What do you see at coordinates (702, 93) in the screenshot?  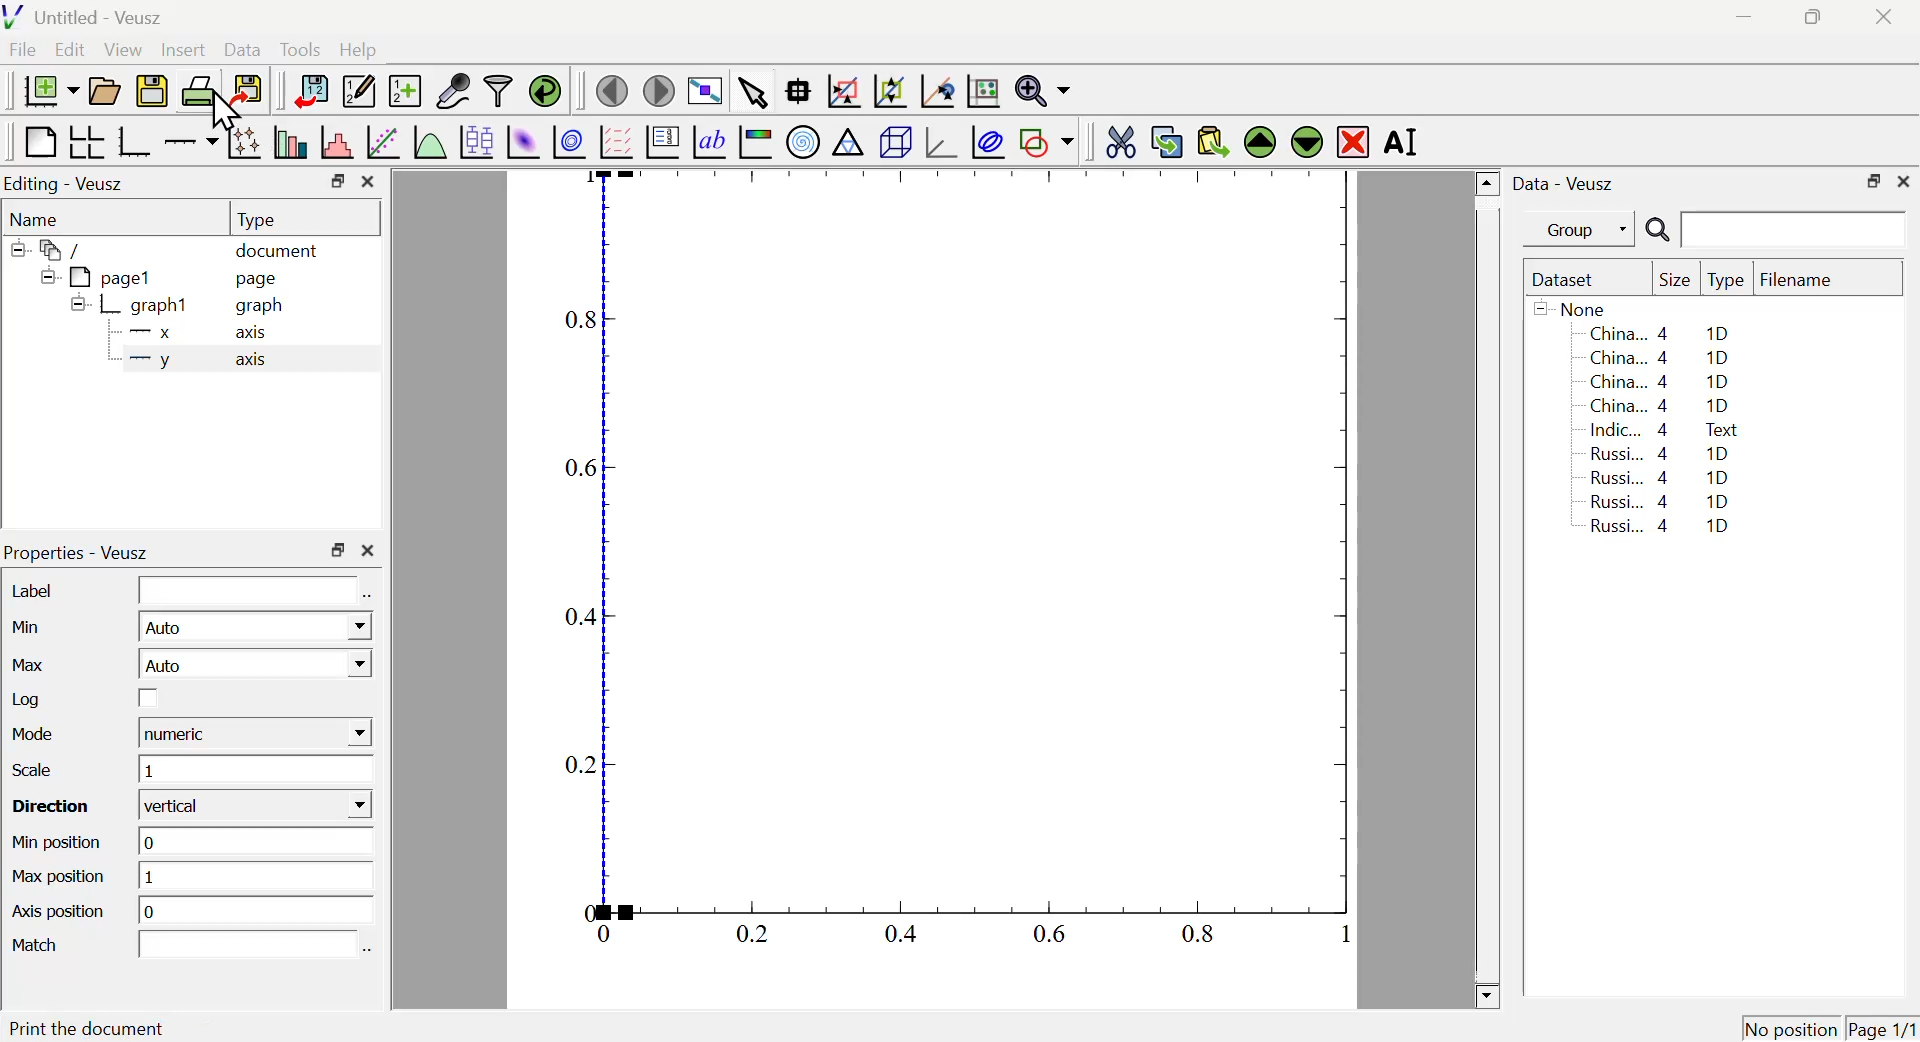 I see `View plot fullscreen` at bounding box center [702, 93].